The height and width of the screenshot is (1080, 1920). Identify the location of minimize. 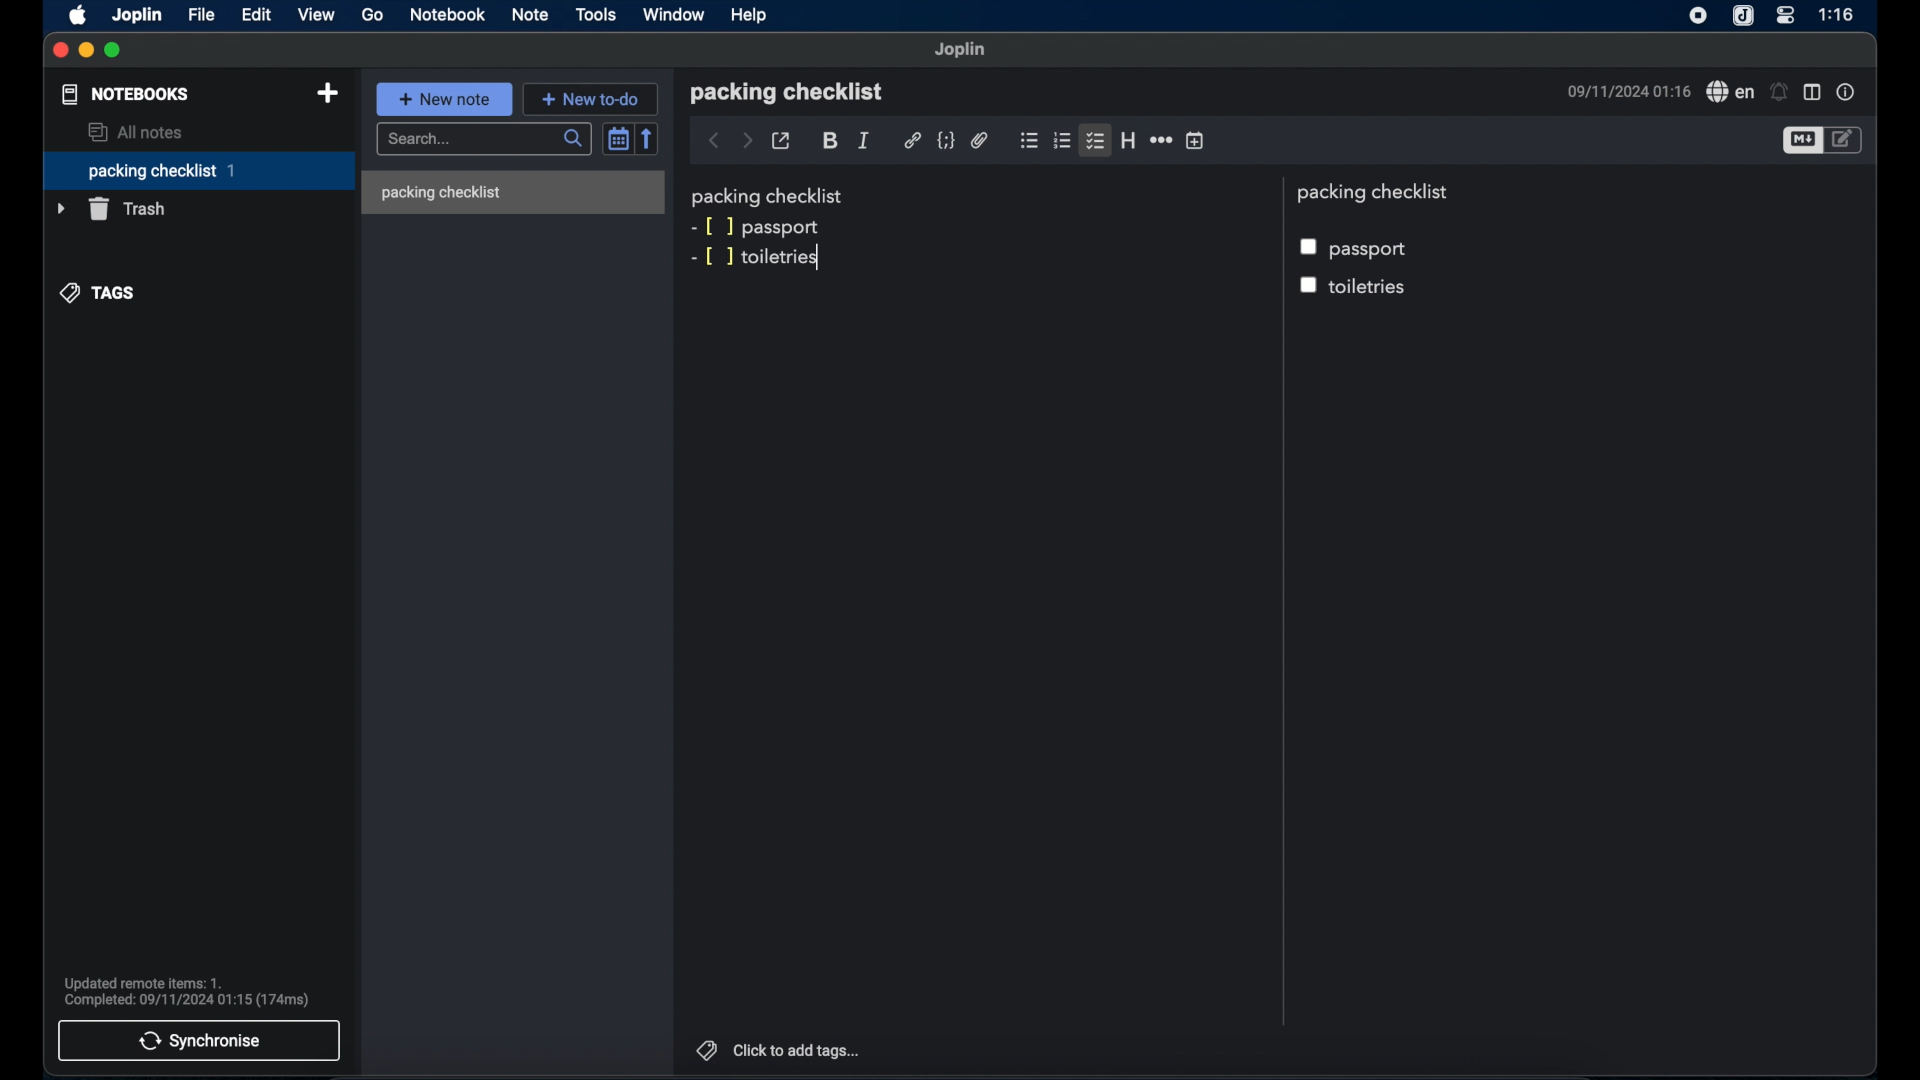
(86, 51).